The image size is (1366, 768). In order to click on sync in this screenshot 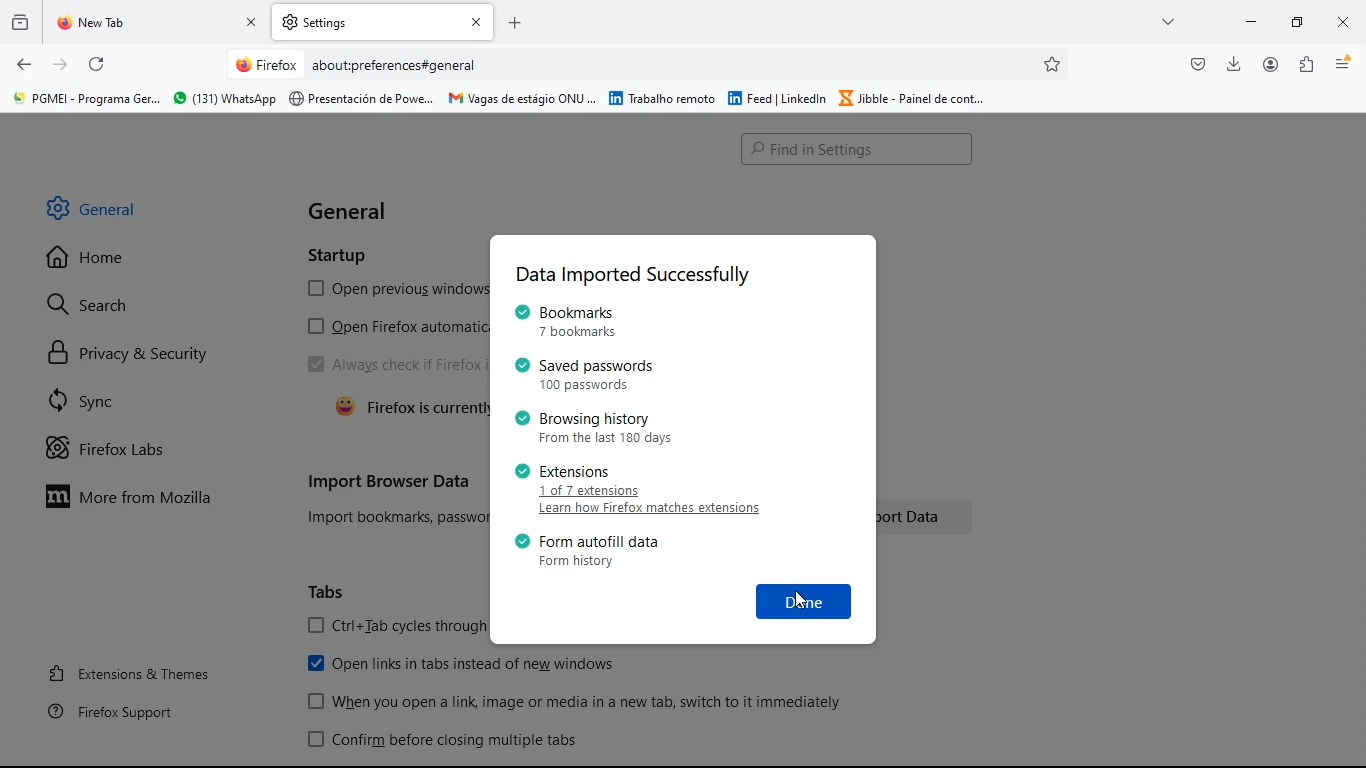, I will do `click(131, 399)`.